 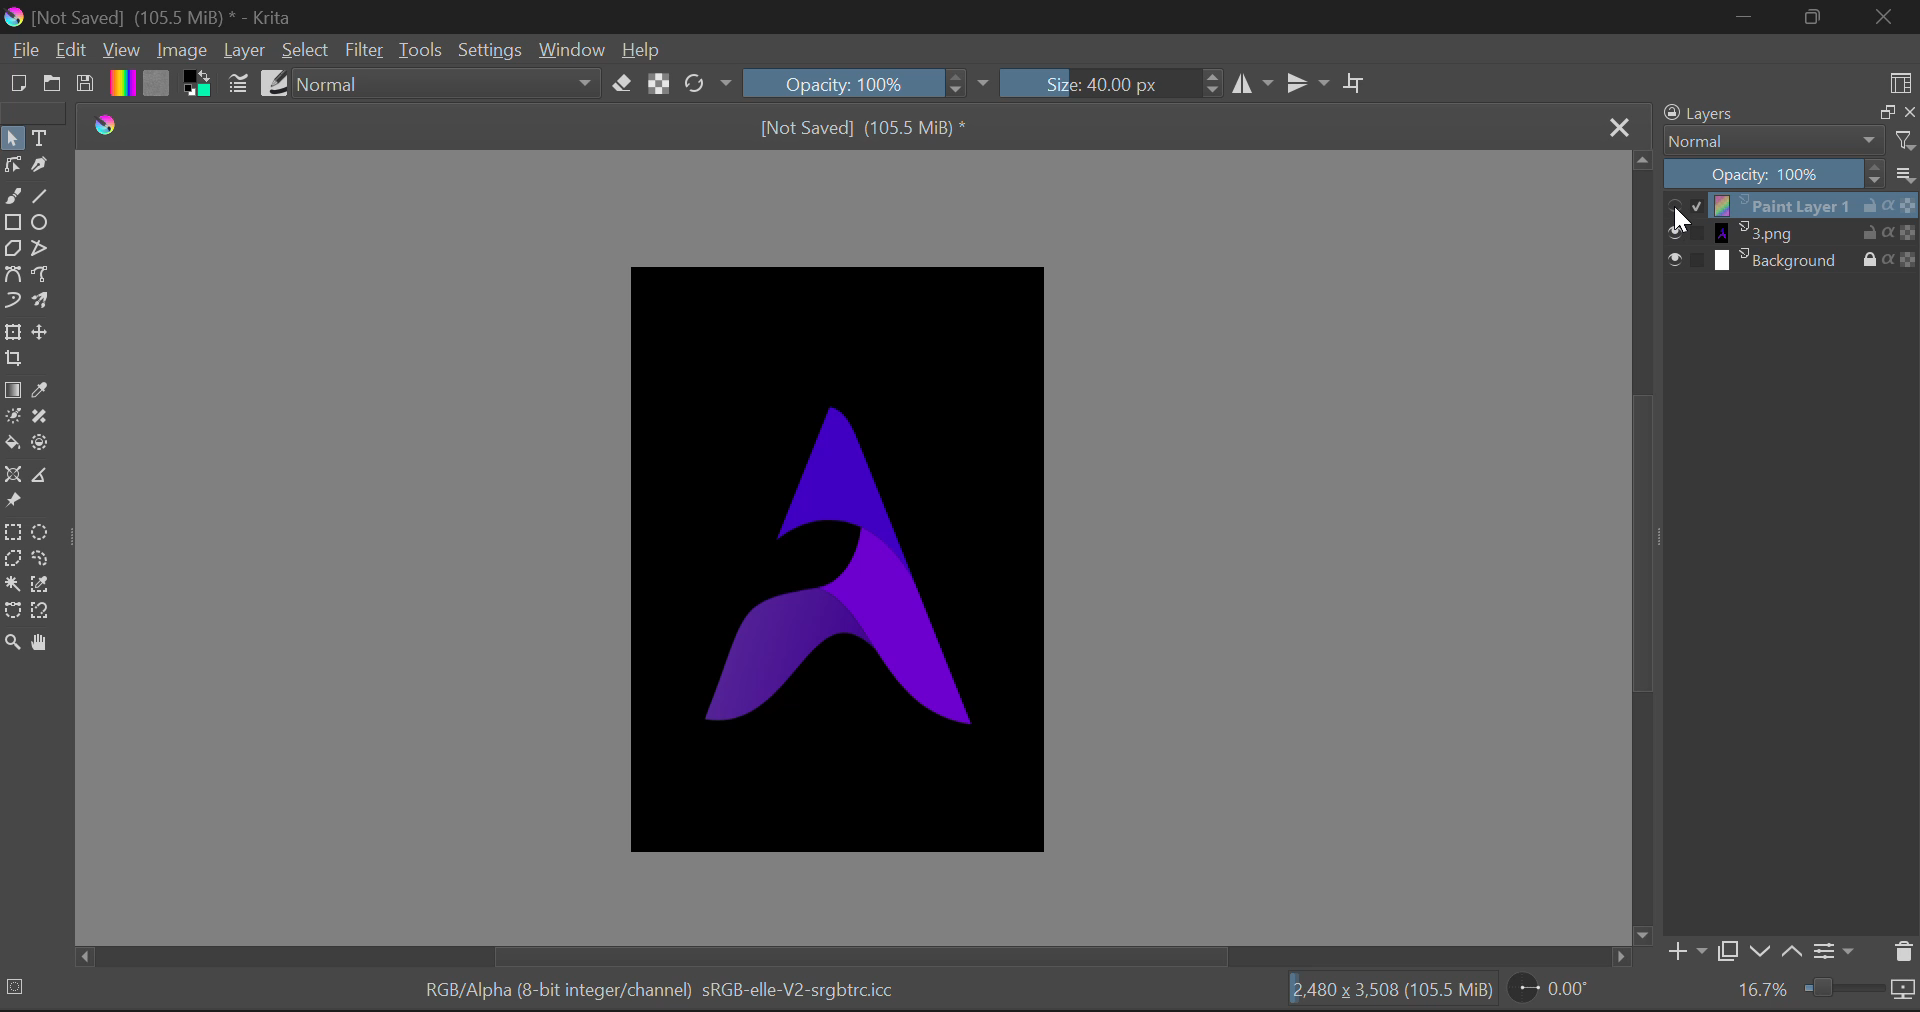 I want to click on [Not Saved] (105.5 MiB) *, so click(x=862, y=126).